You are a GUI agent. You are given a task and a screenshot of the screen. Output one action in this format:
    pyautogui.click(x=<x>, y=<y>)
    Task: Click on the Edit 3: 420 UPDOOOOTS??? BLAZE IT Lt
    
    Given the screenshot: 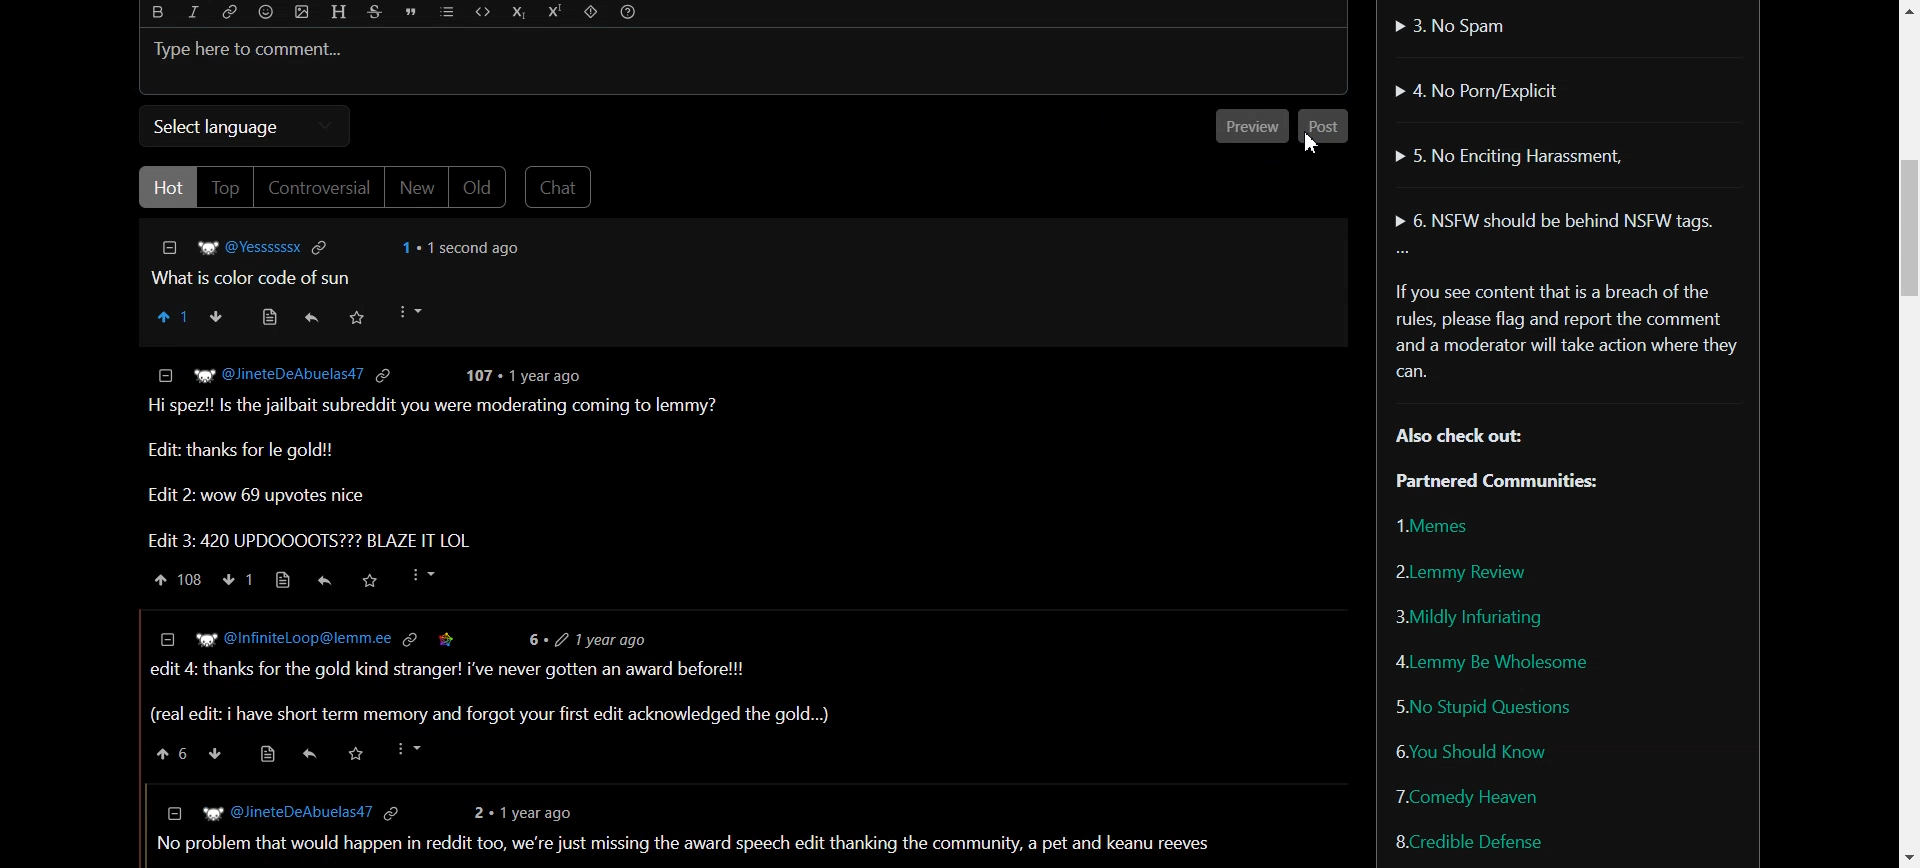 What is the action you would take?
    pyautogui.click(x=299, y=538)
    